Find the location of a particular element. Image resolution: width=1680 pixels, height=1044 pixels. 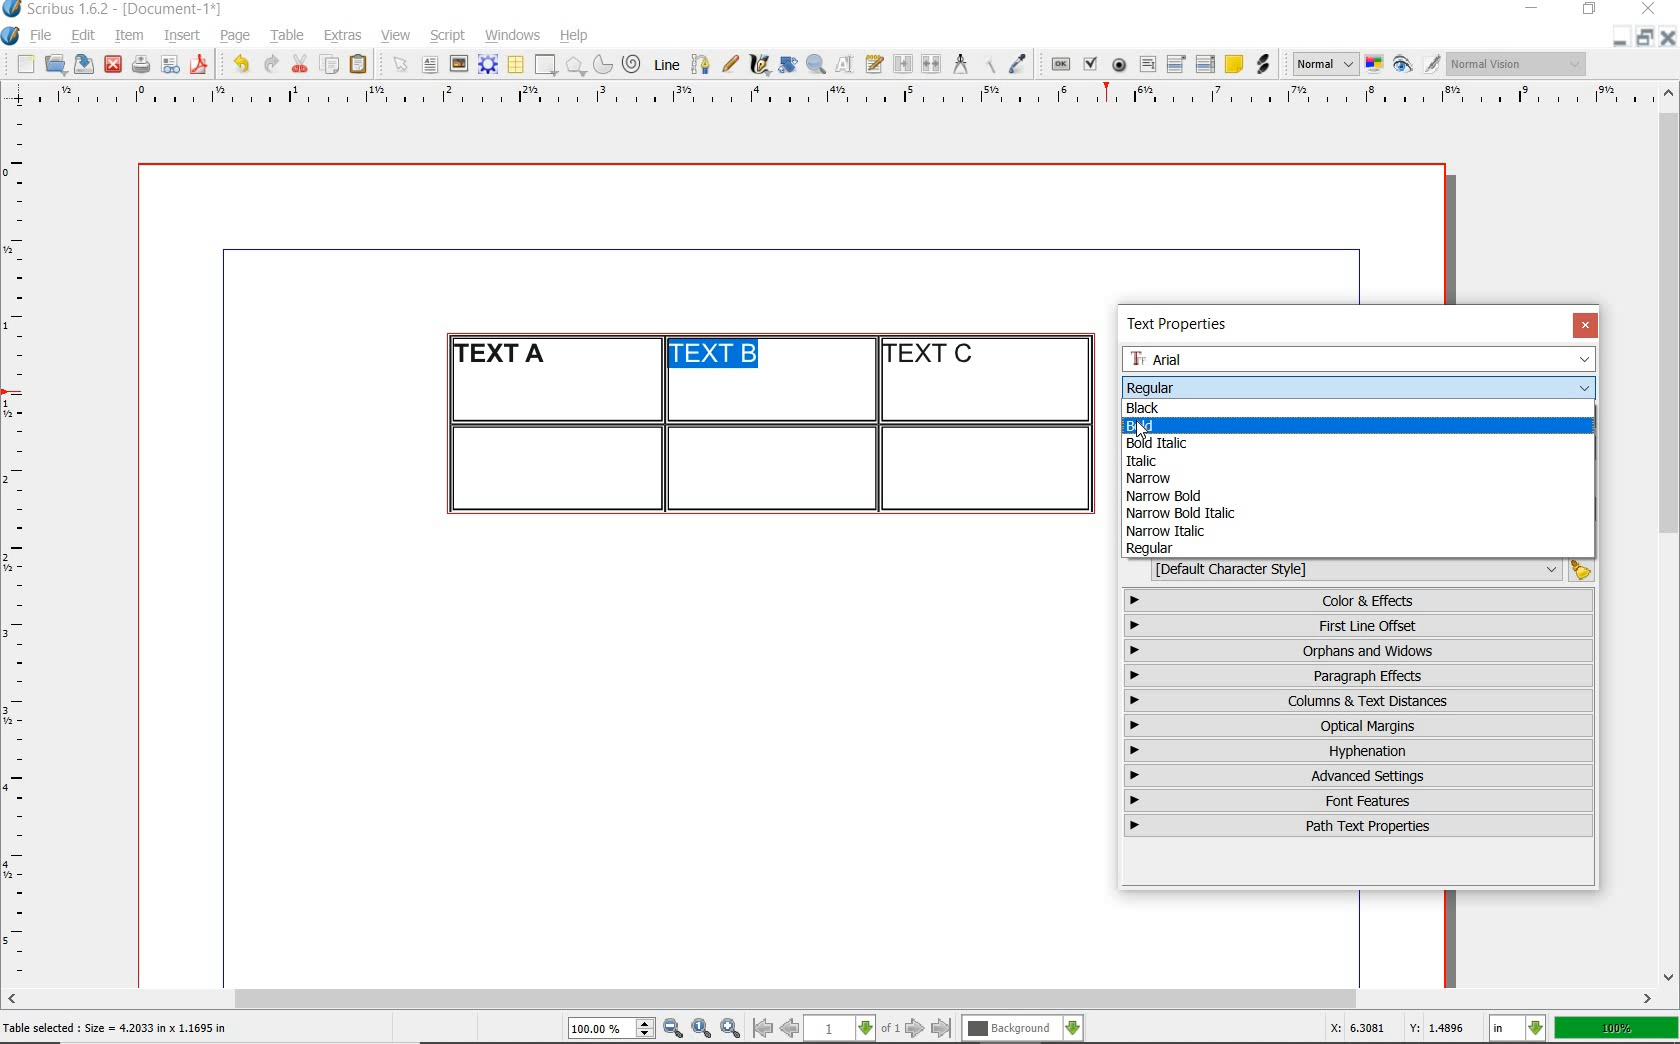

ruler is located at coordinates (22, 546).